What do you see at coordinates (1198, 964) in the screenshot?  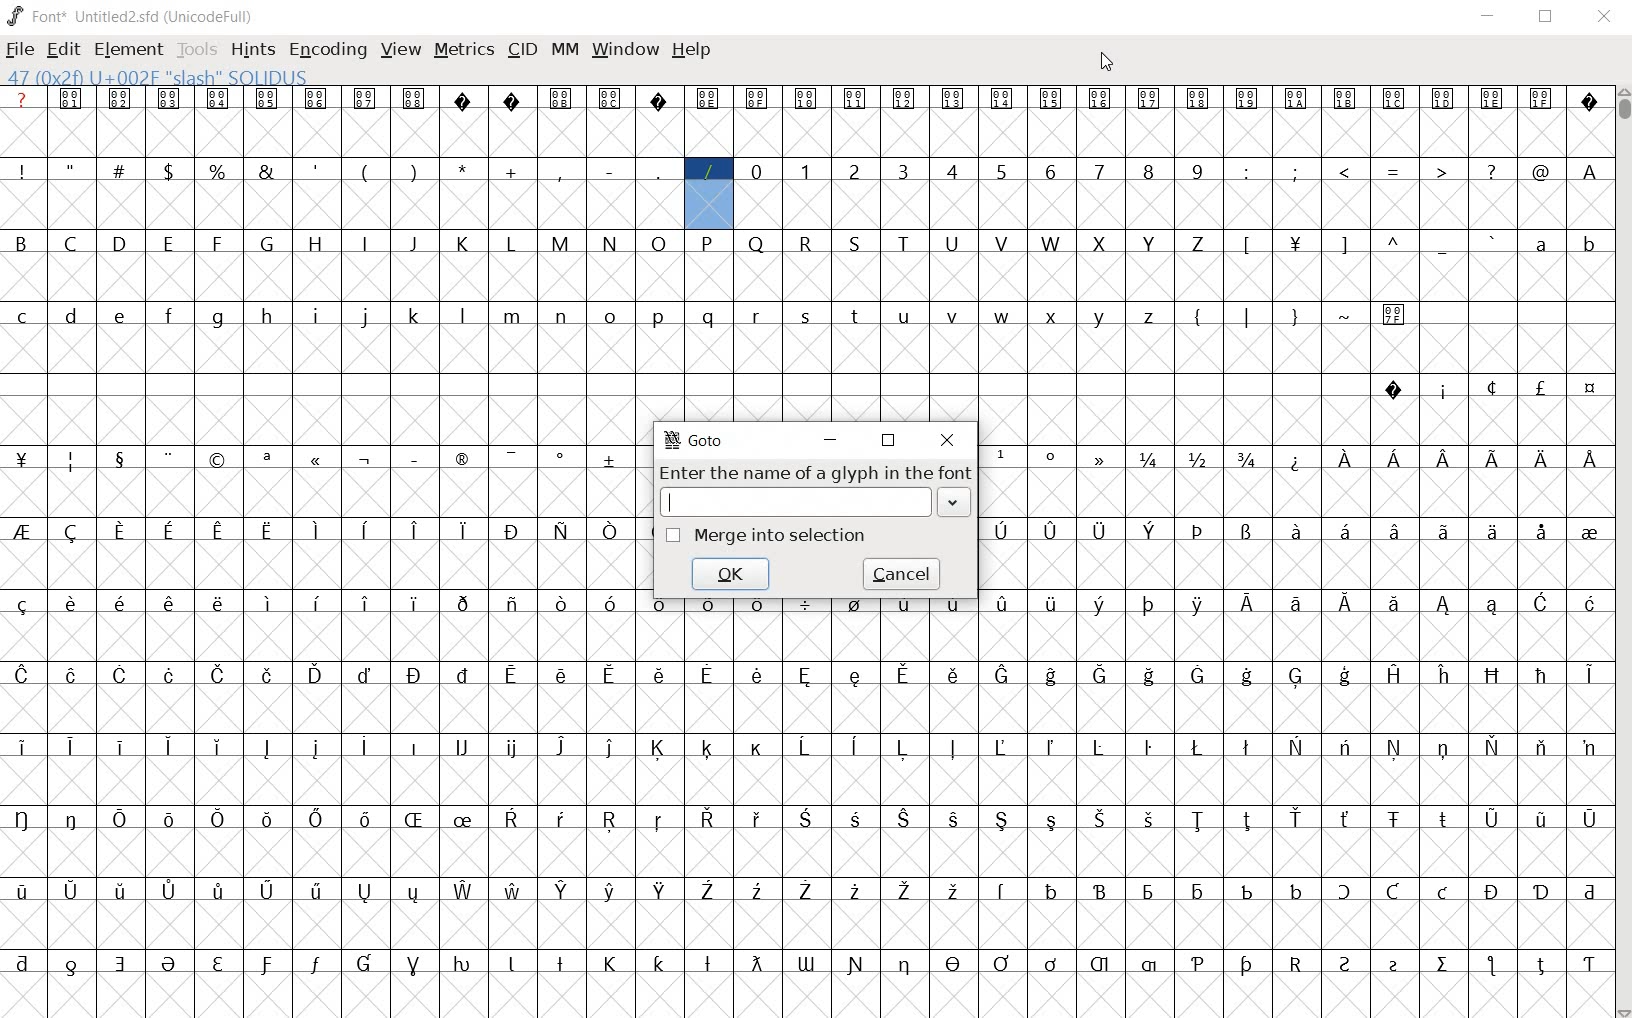 I see `glyph` at bounding box center [1198, 964].